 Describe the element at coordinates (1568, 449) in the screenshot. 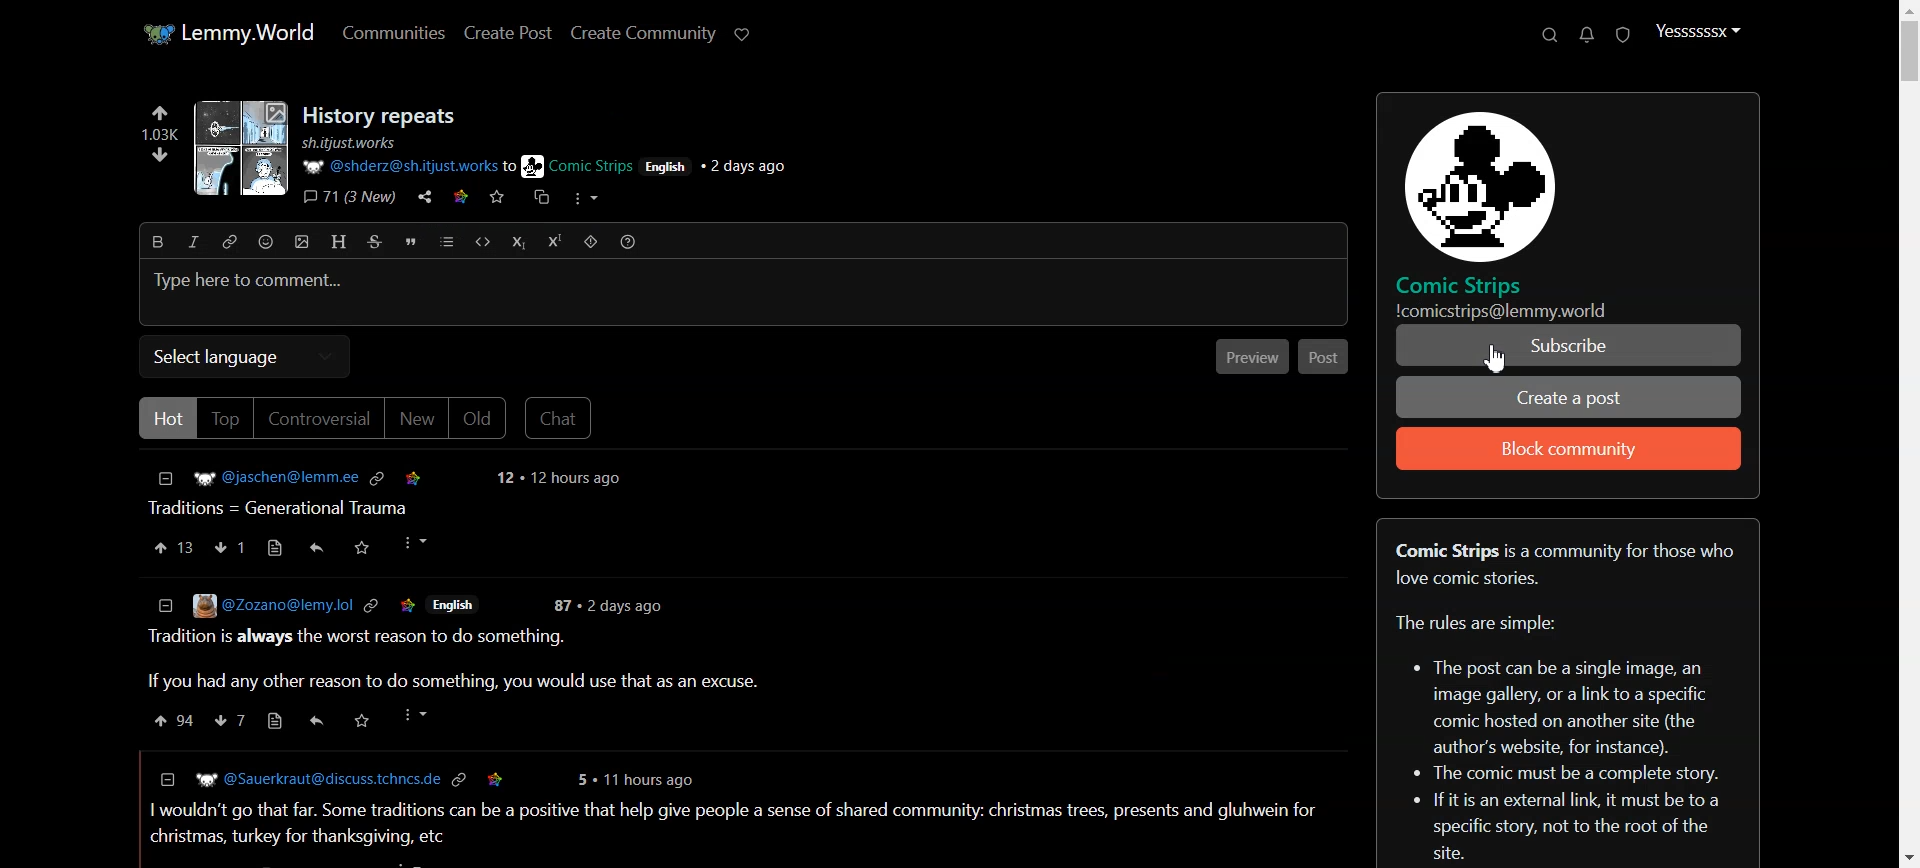

I see `block community` at that location.